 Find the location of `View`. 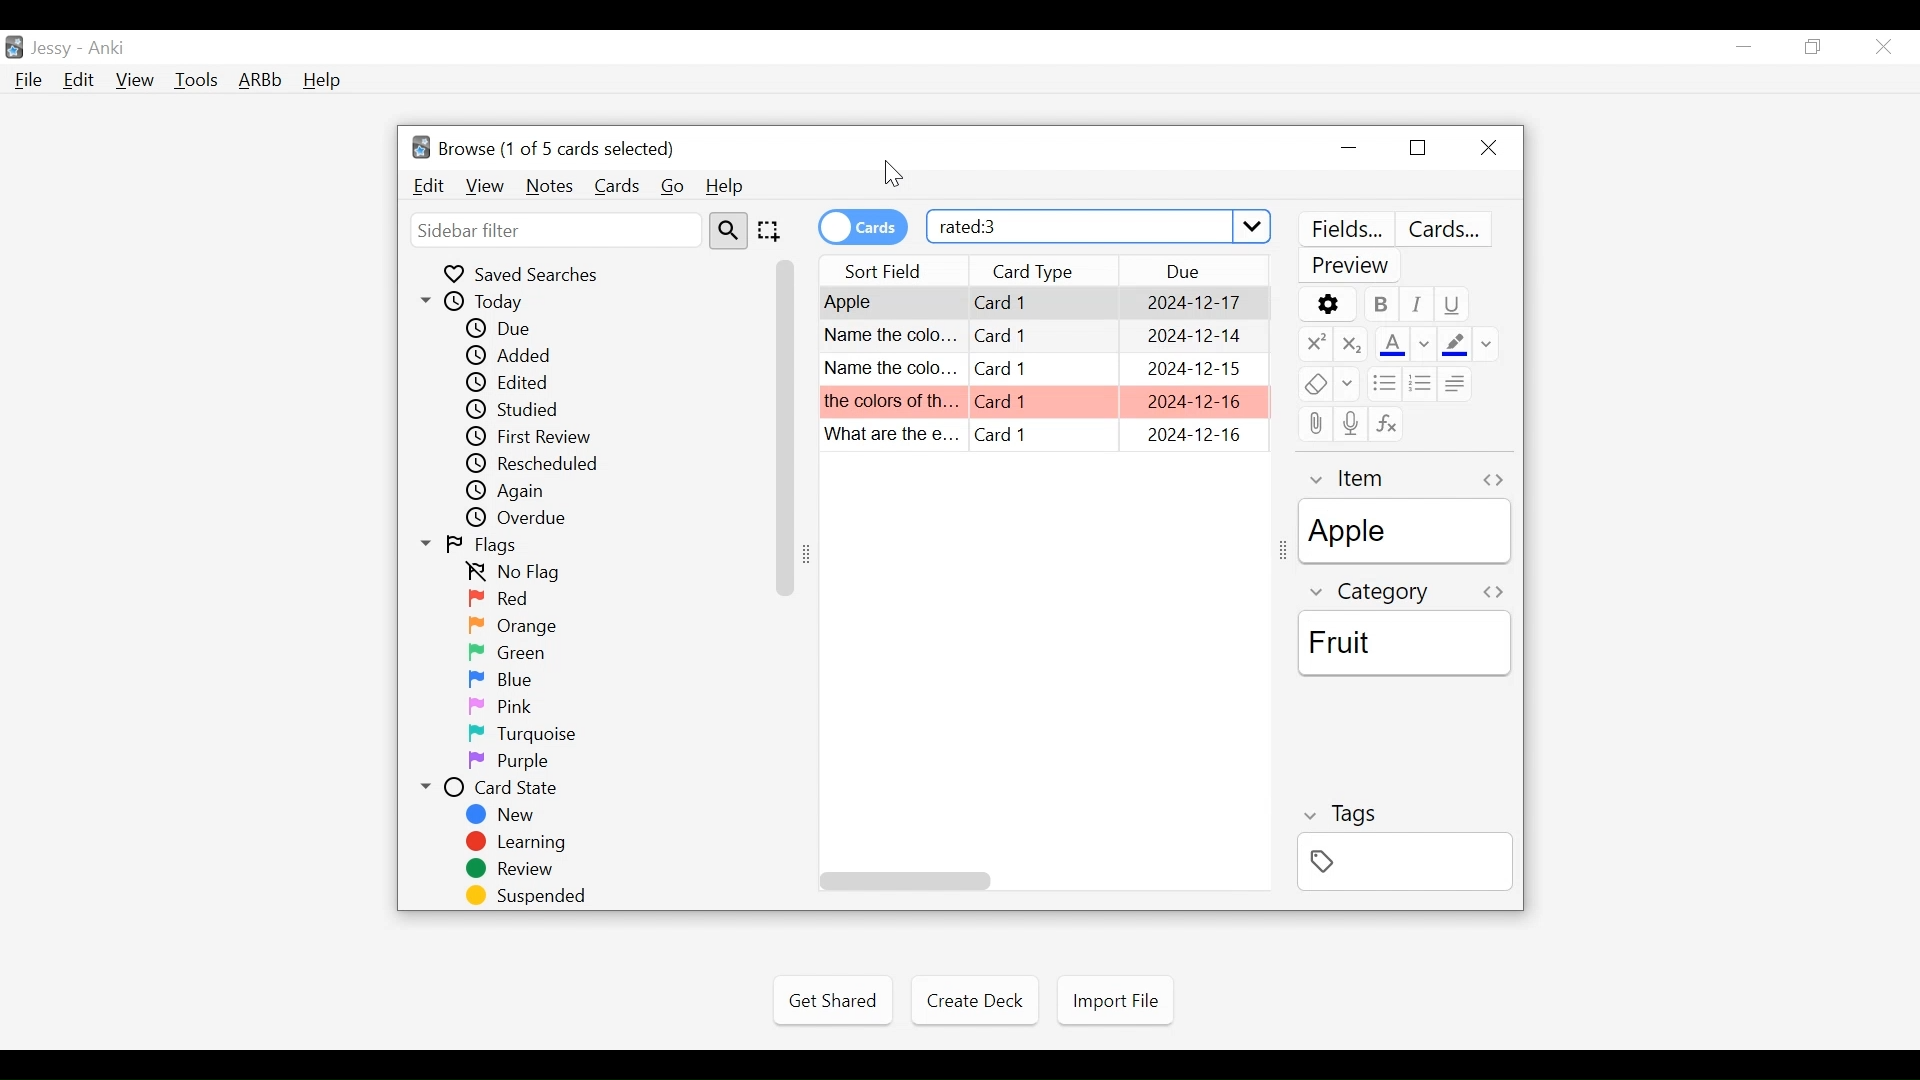

View is located at coordinates (136, 80).